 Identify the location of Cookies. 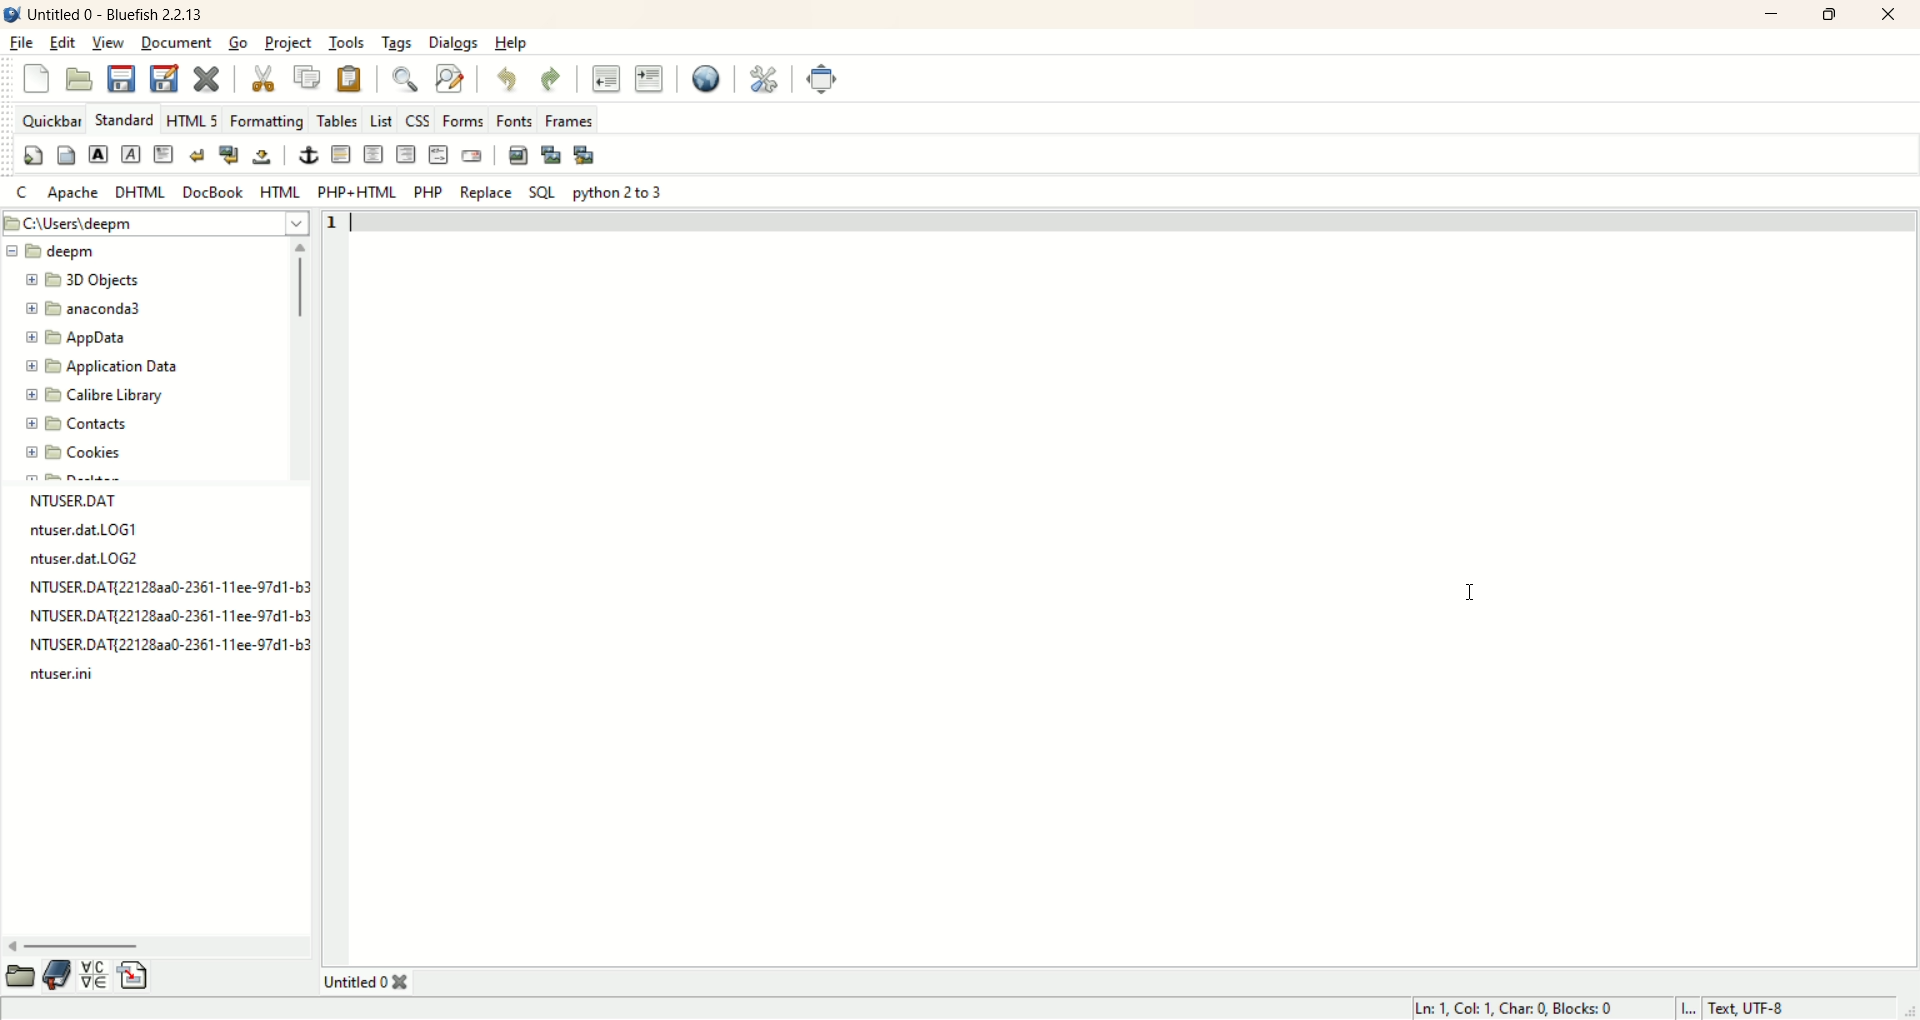
(120, 452).